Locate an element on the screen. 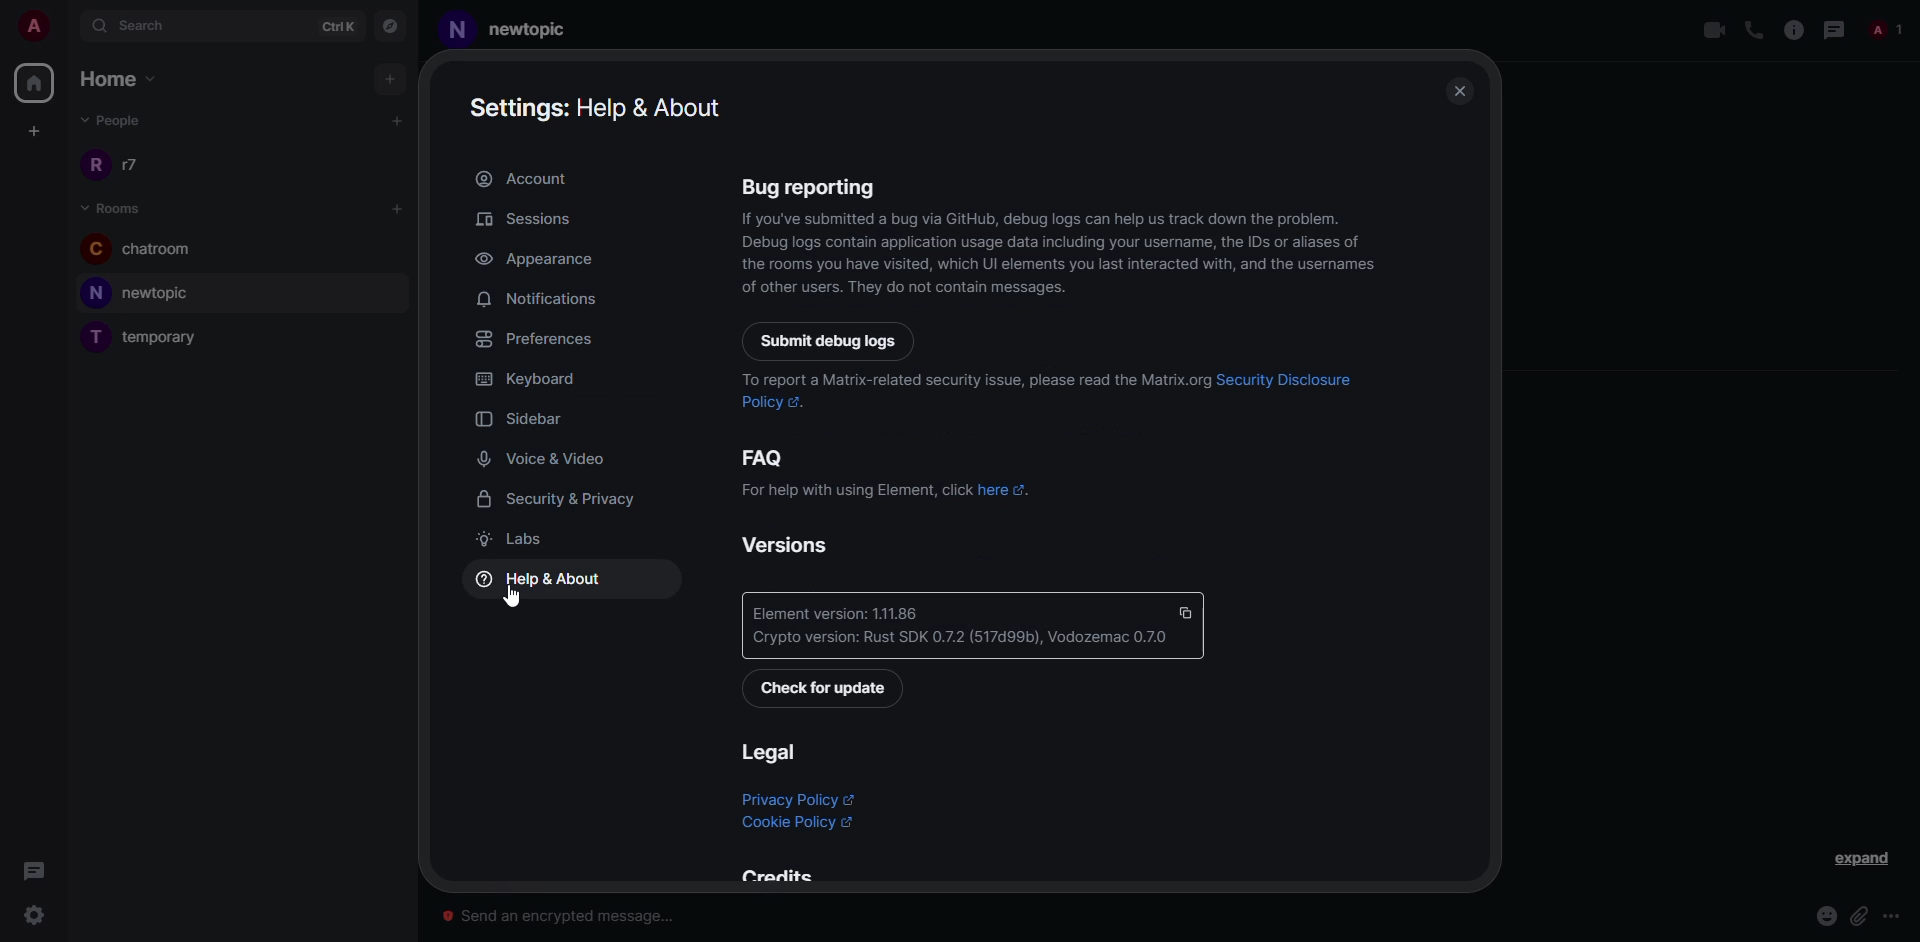 The width and height of the screenshot is (1920, 942). sidebar is located at coordinates (529, 419).